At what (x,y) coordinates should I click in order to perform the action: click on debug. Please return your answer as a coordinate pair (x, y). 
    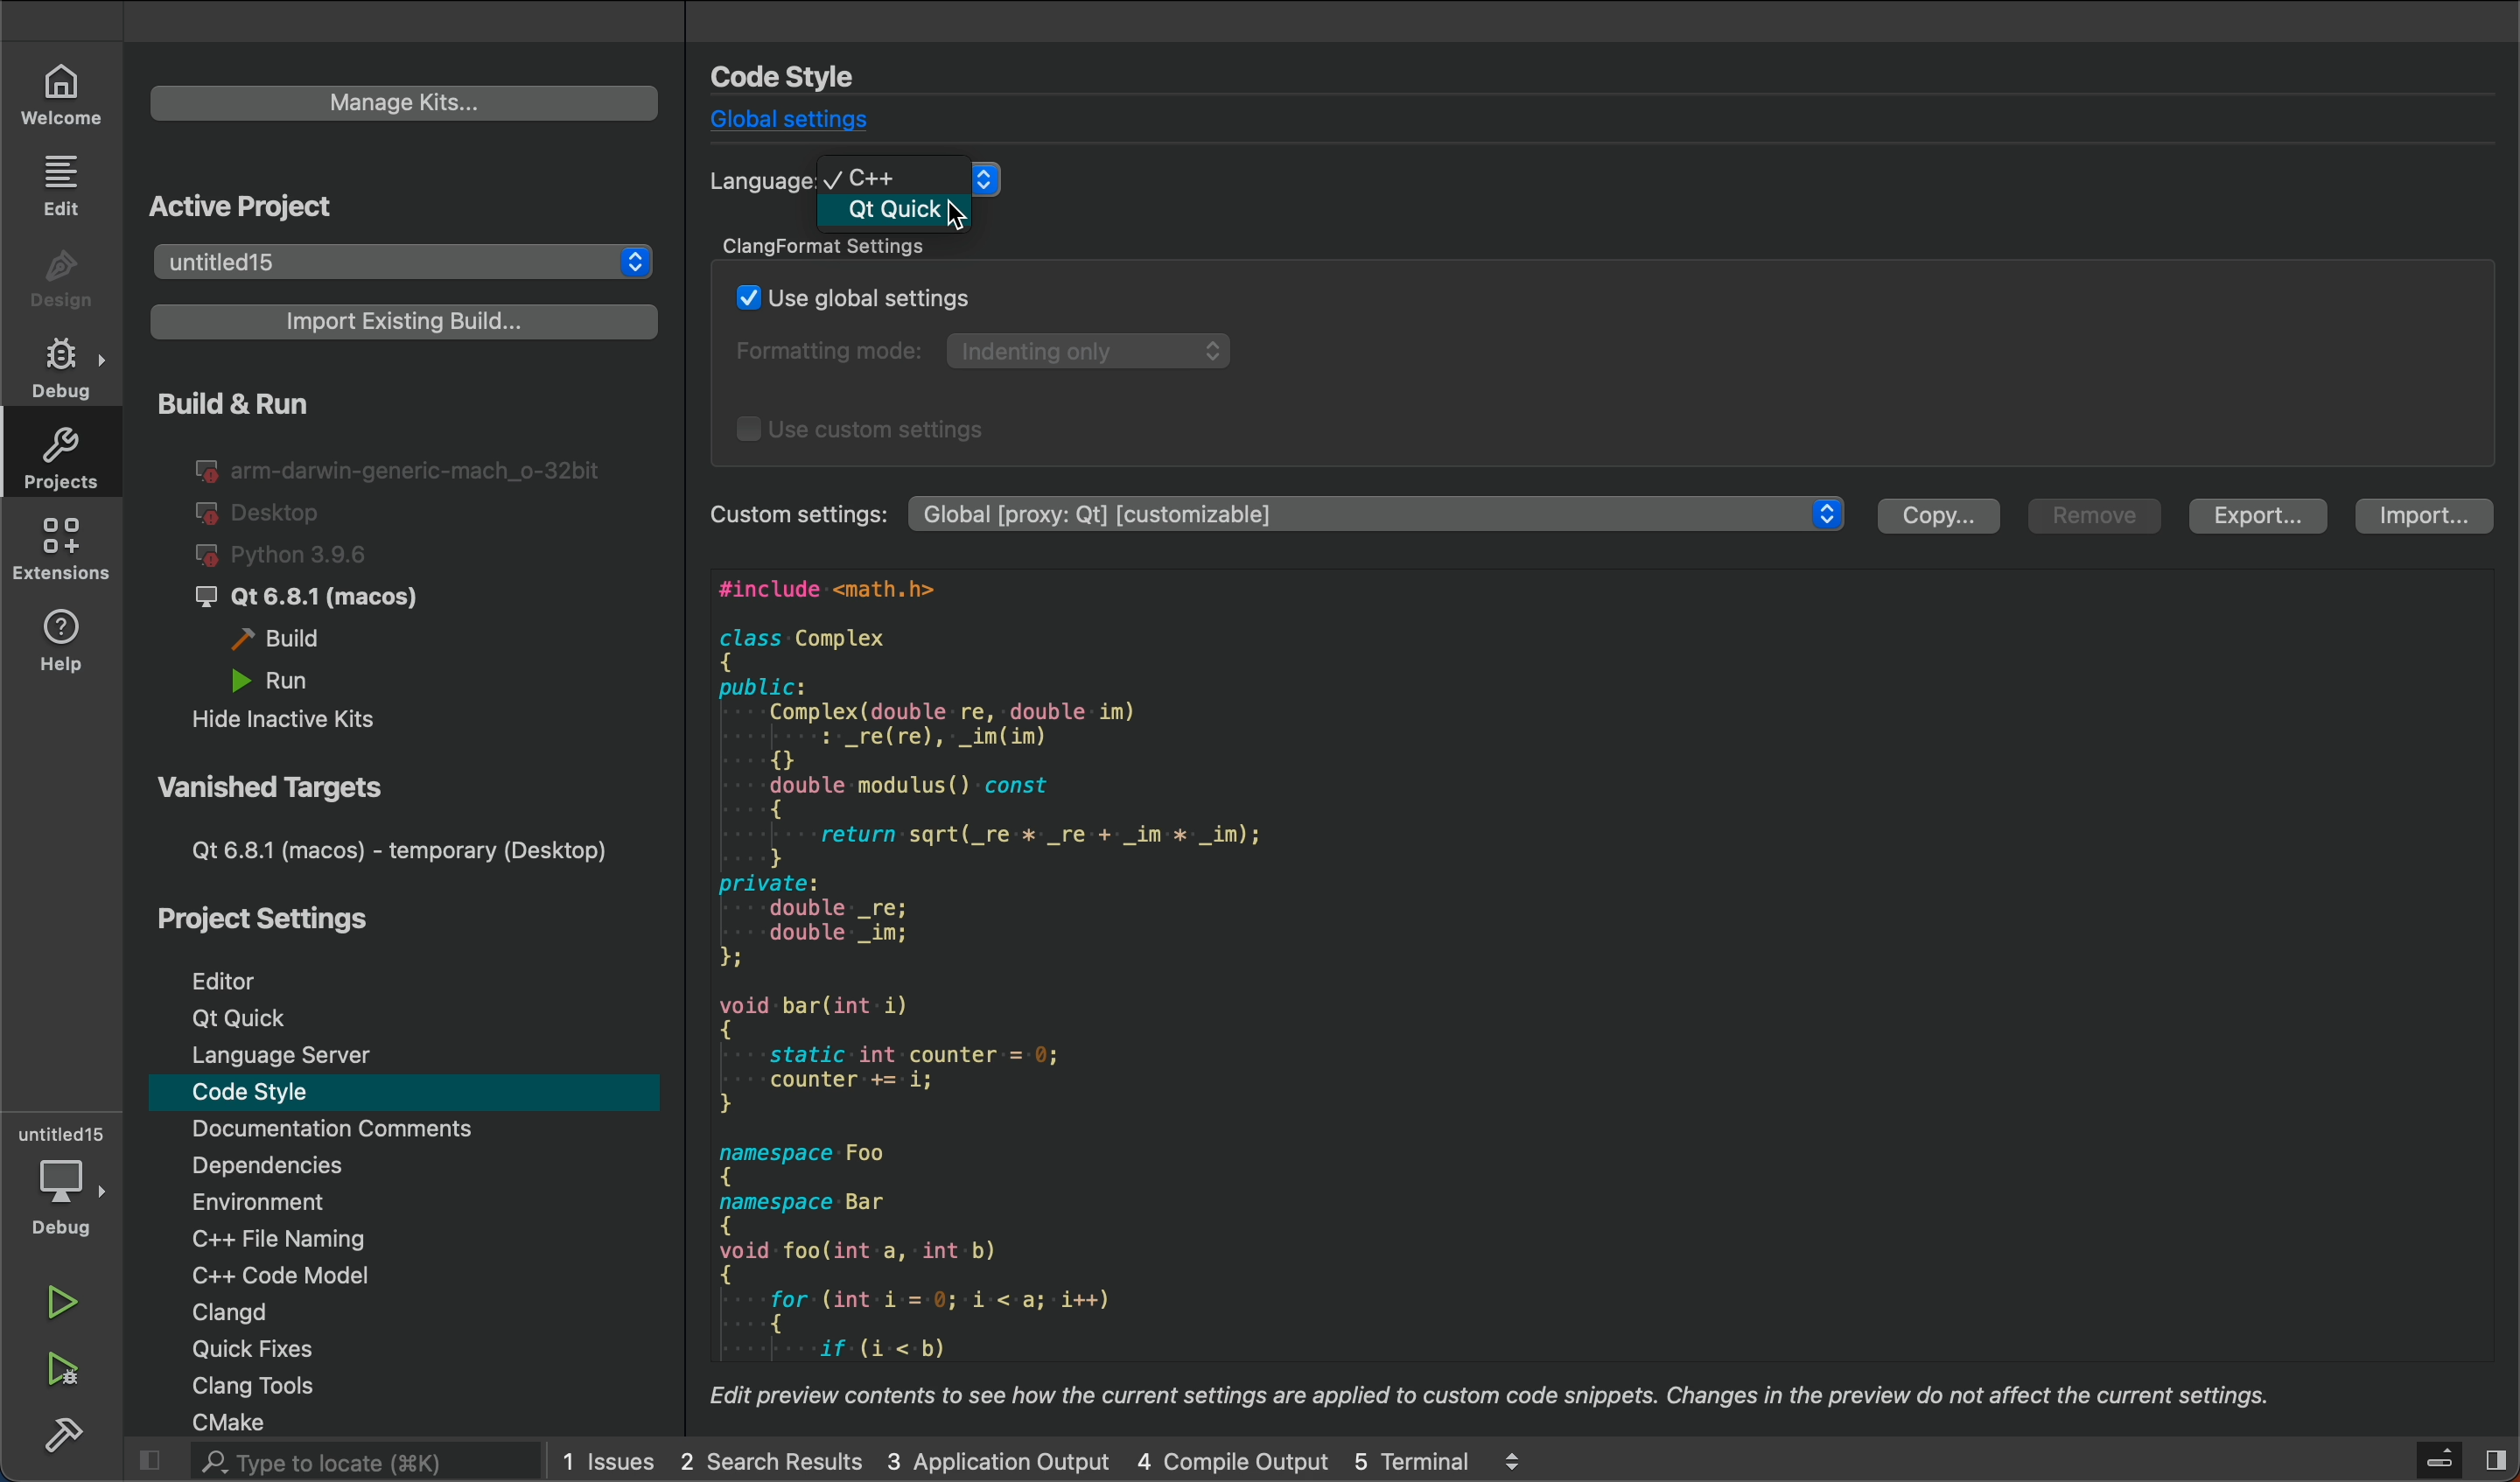
    Looking at the image, I should click on (60, 366).